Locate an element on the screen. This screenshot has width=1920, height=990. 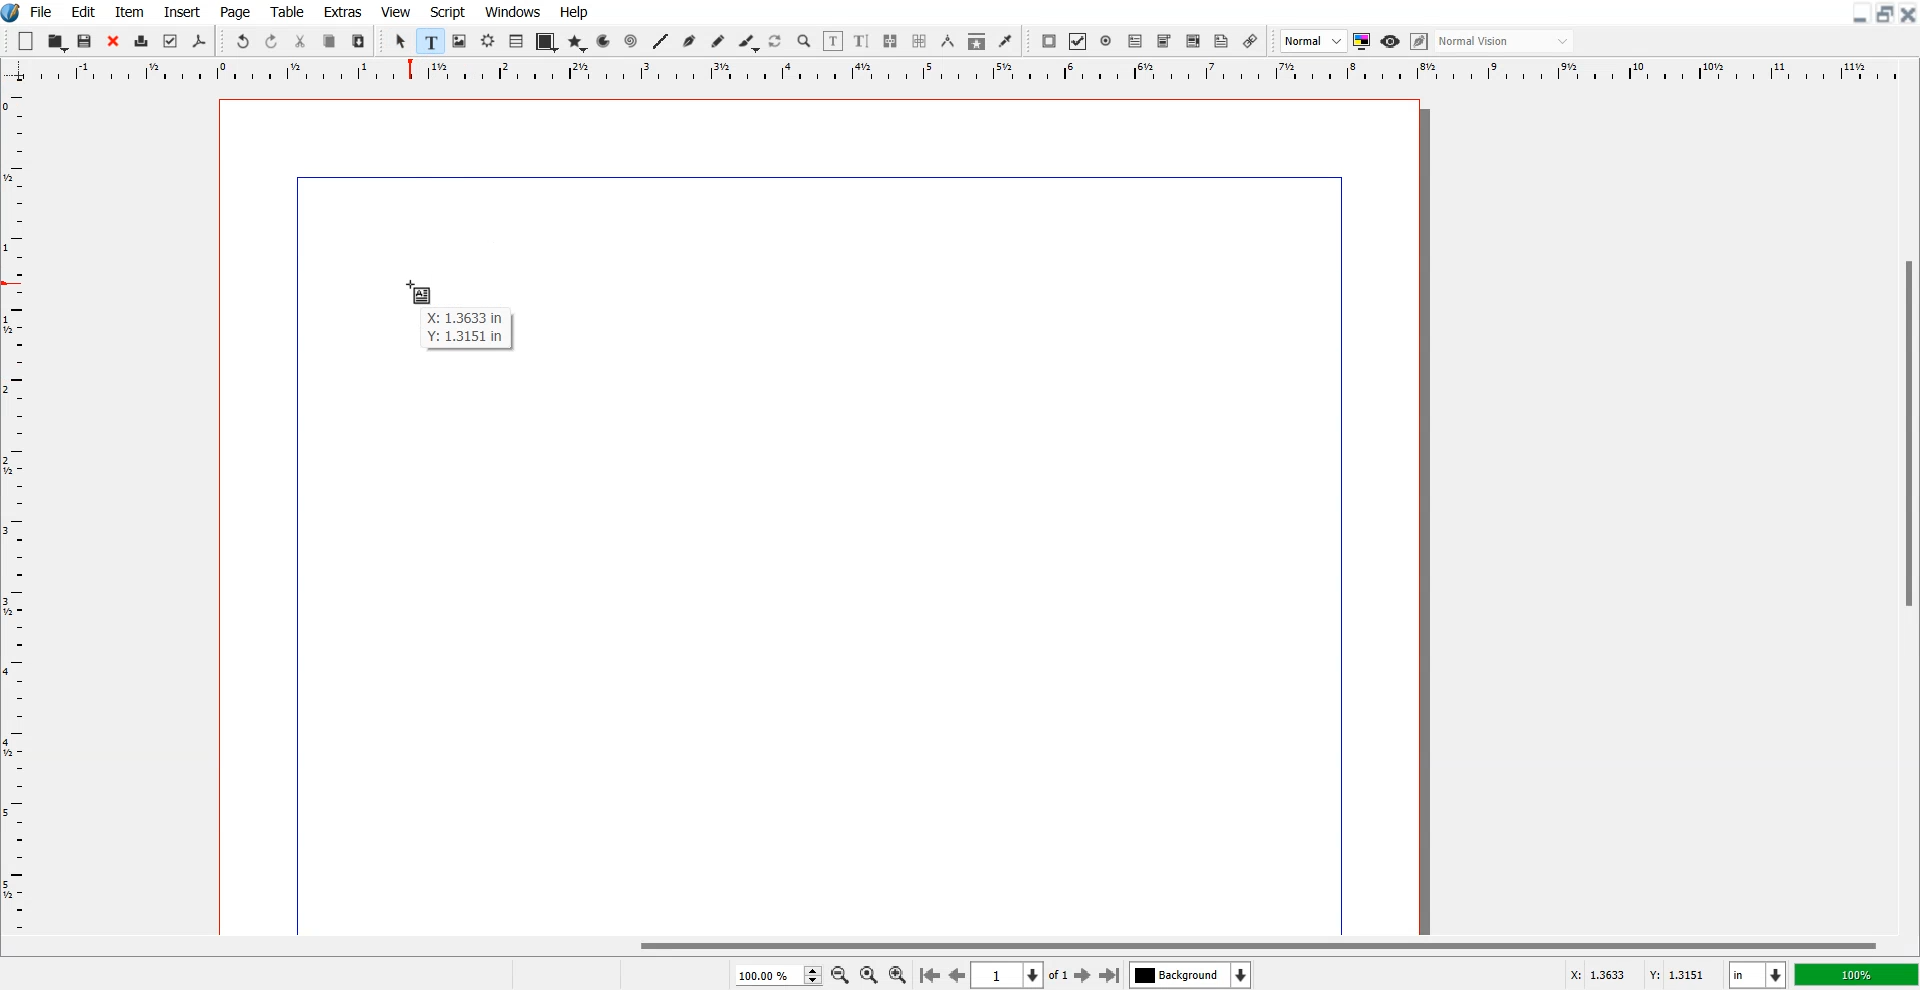
Maximize is located at coordinates (1886, 13).